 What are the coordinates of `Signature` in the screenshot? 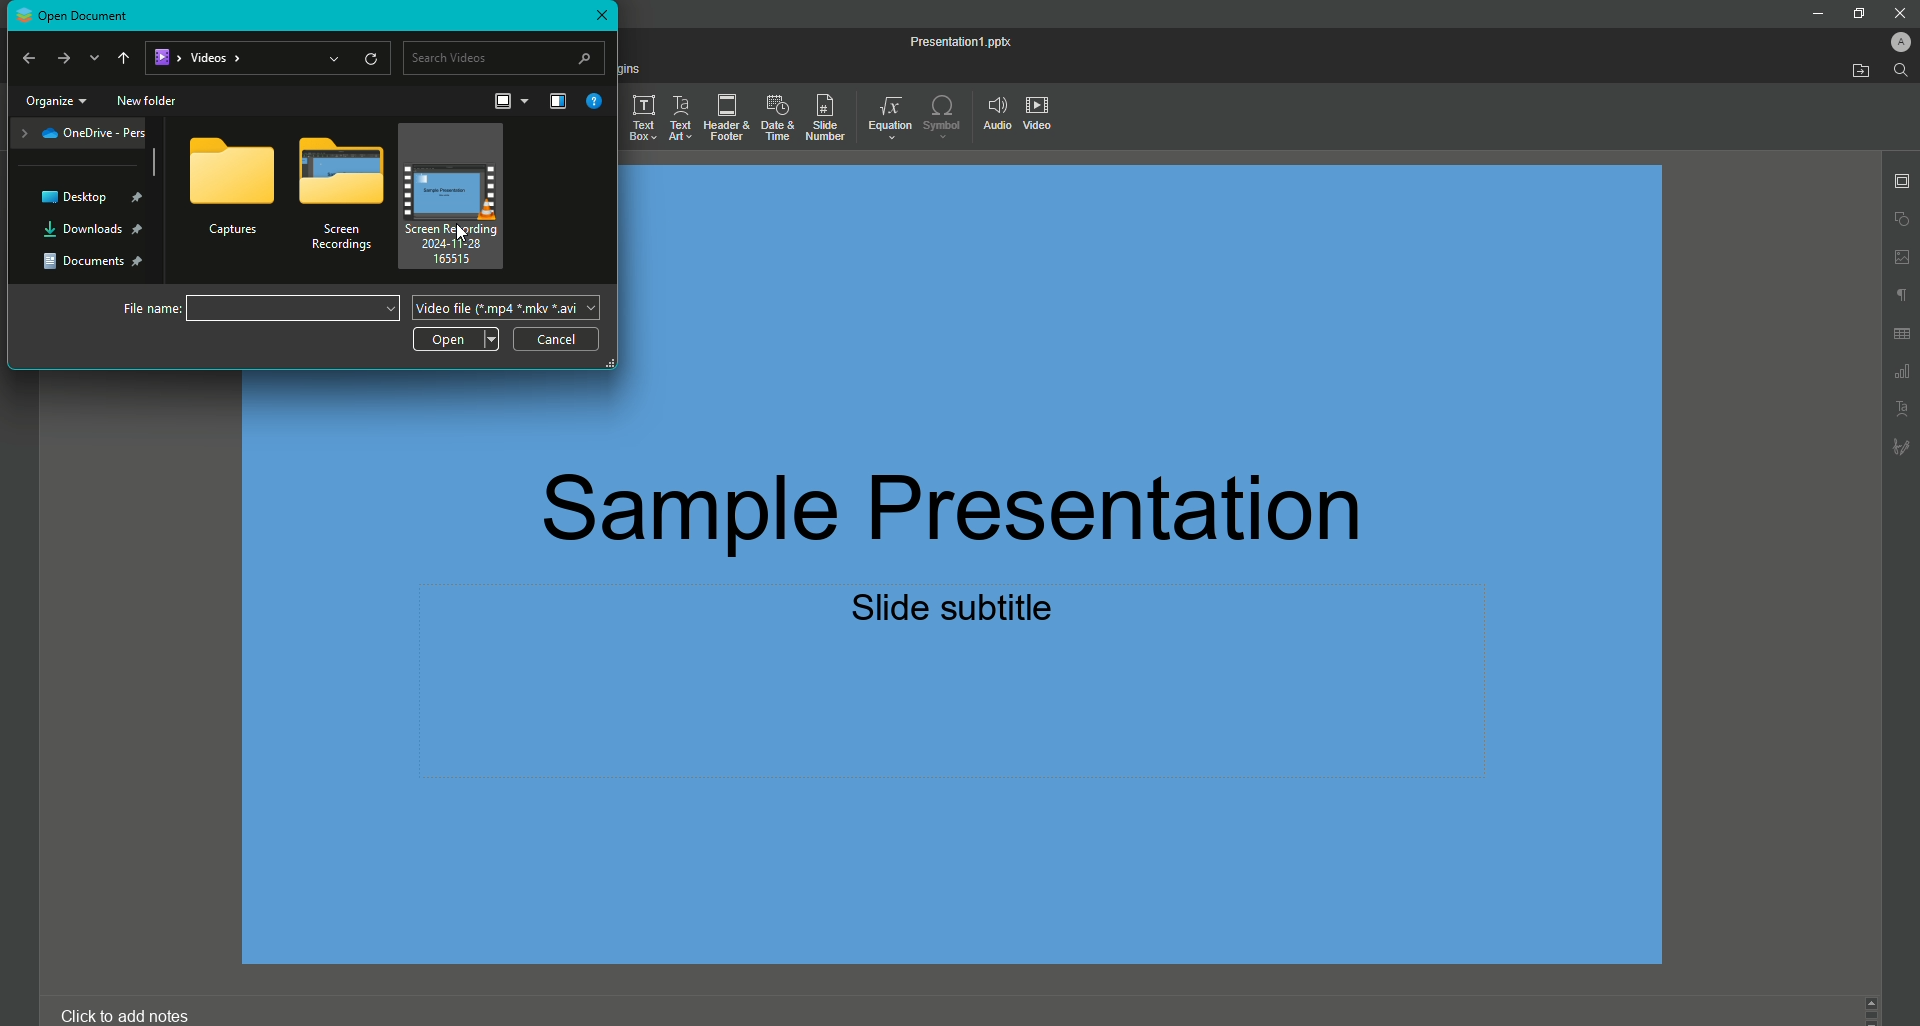 It's located at (1901, 446).